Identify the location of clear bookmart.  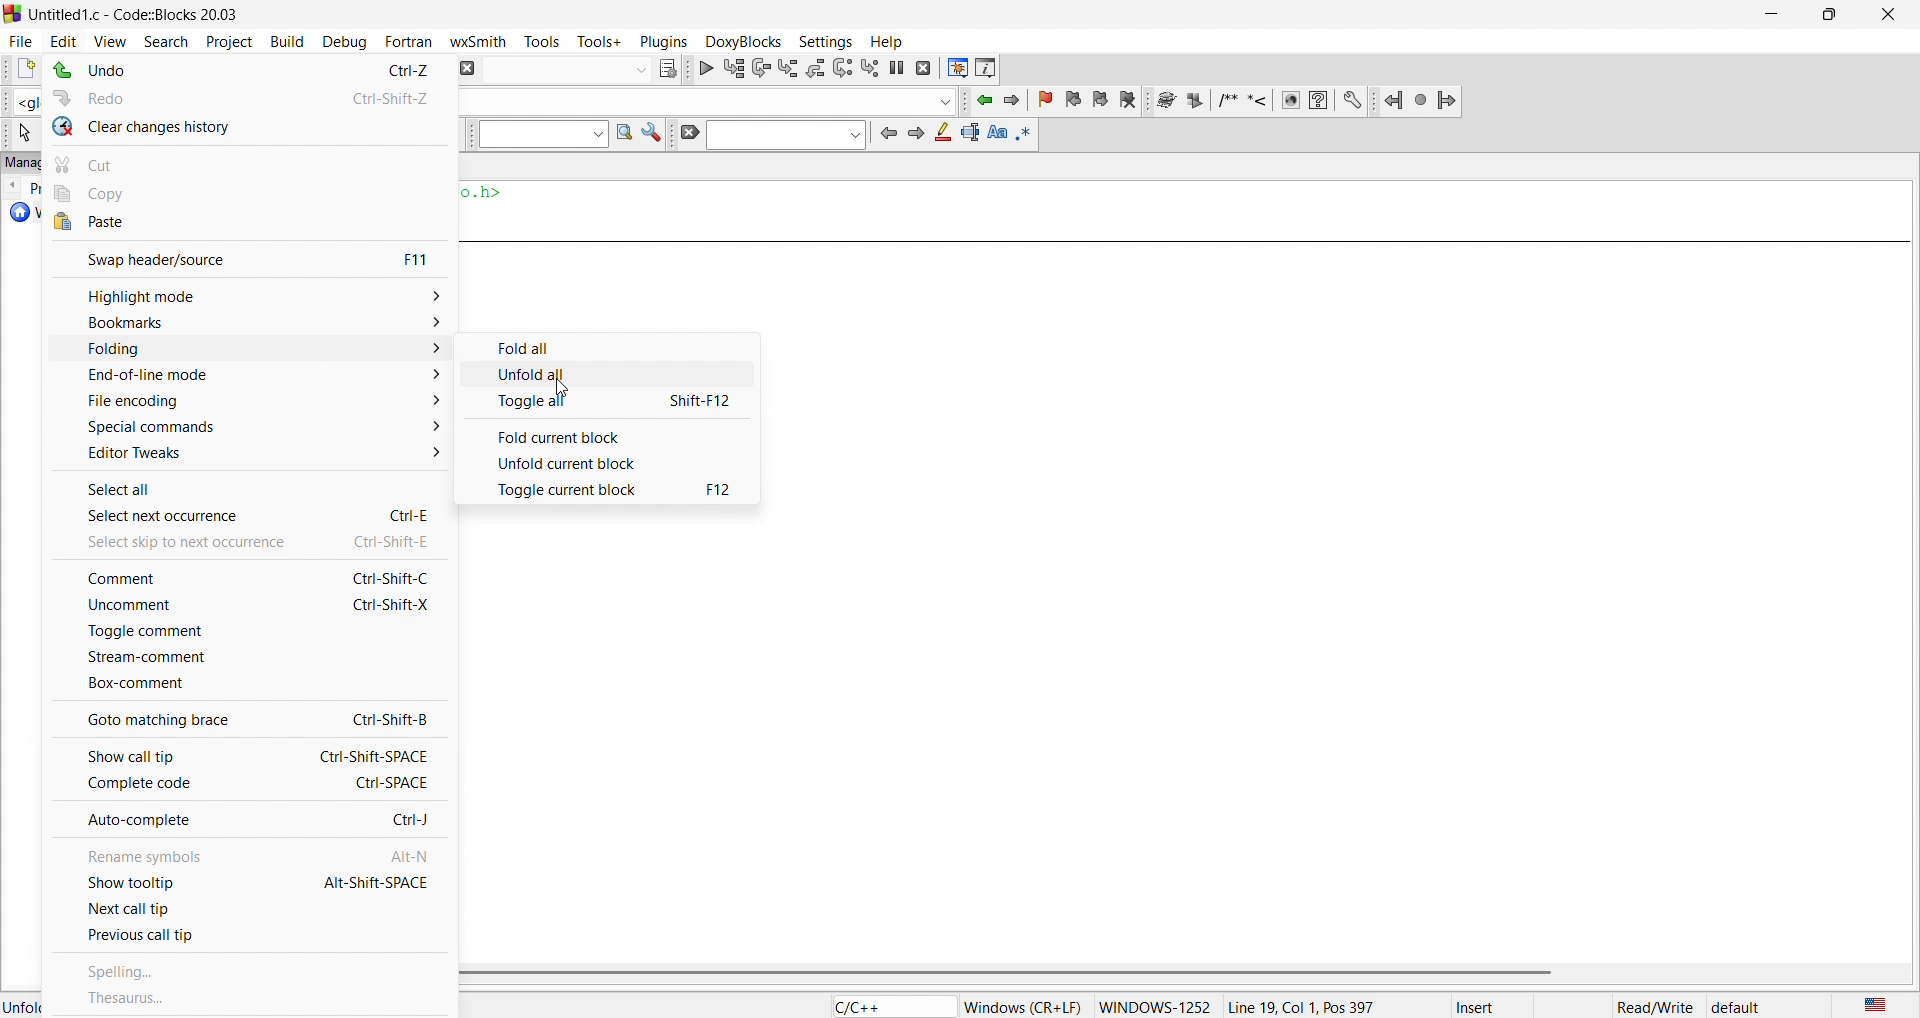
(1131, 102).